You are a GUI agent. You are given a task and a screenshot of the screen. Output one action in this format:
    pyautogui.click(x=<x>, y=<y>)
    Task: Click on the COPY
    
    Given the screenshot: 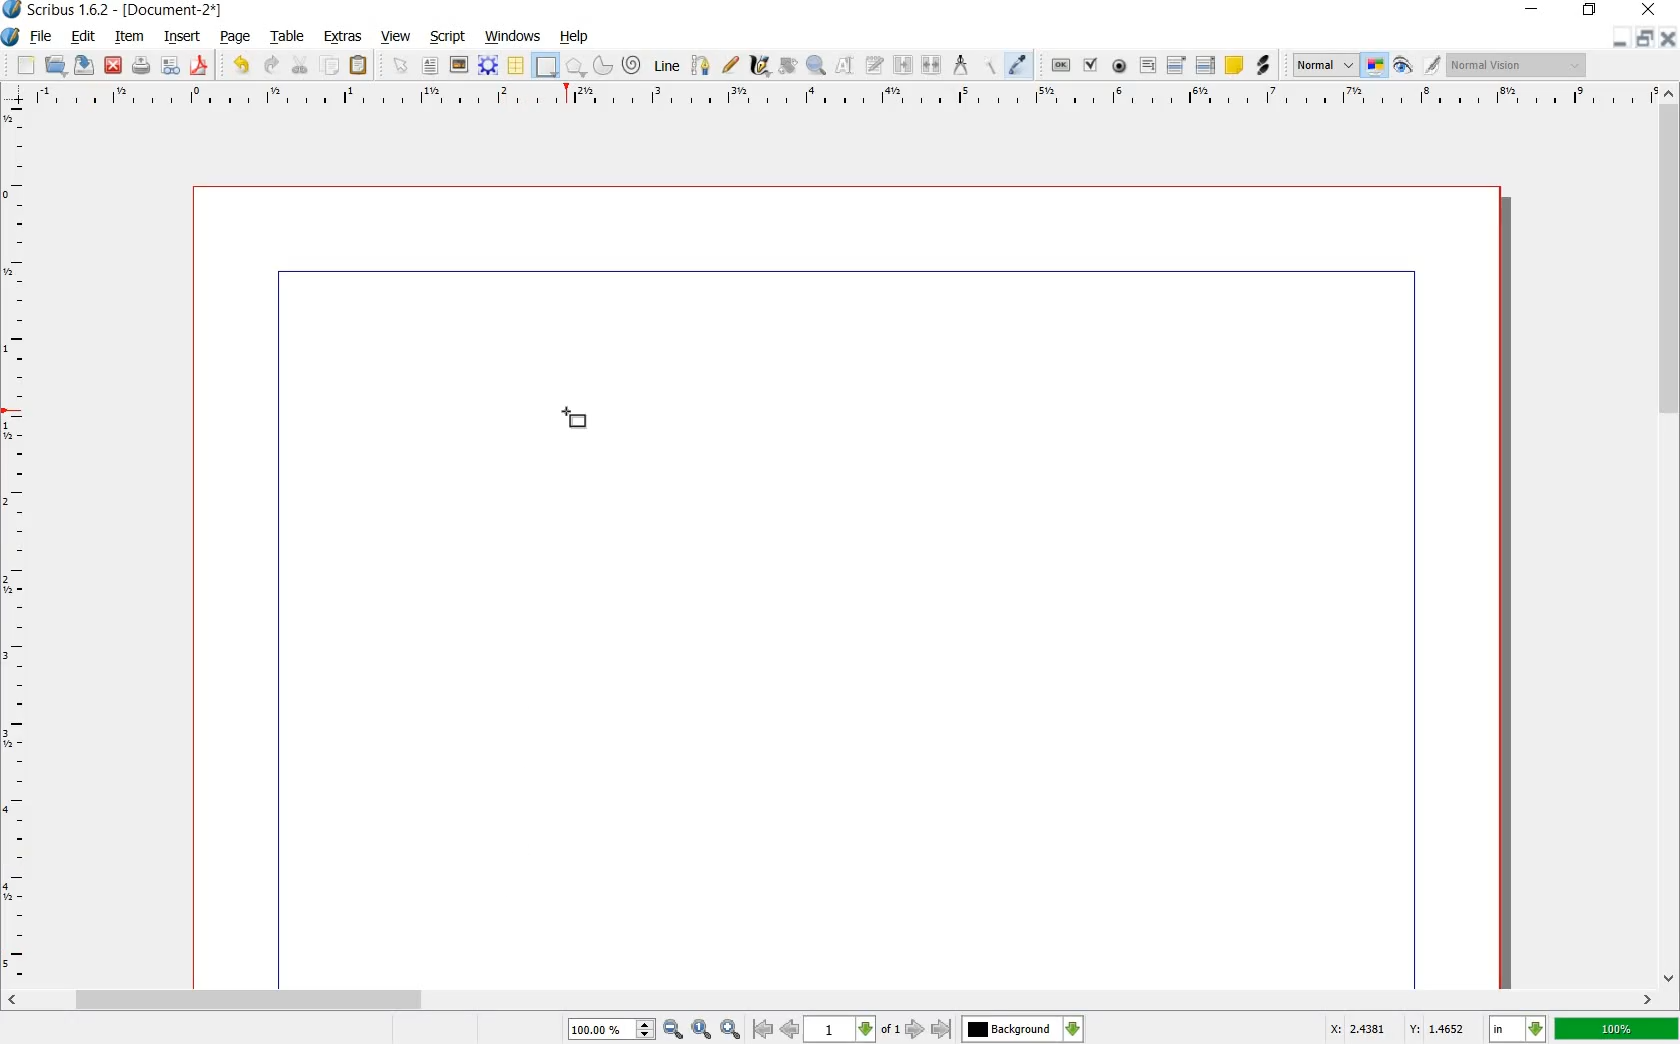 What is the action you would take?
    pyautogui.click(x=332, y=66)
    